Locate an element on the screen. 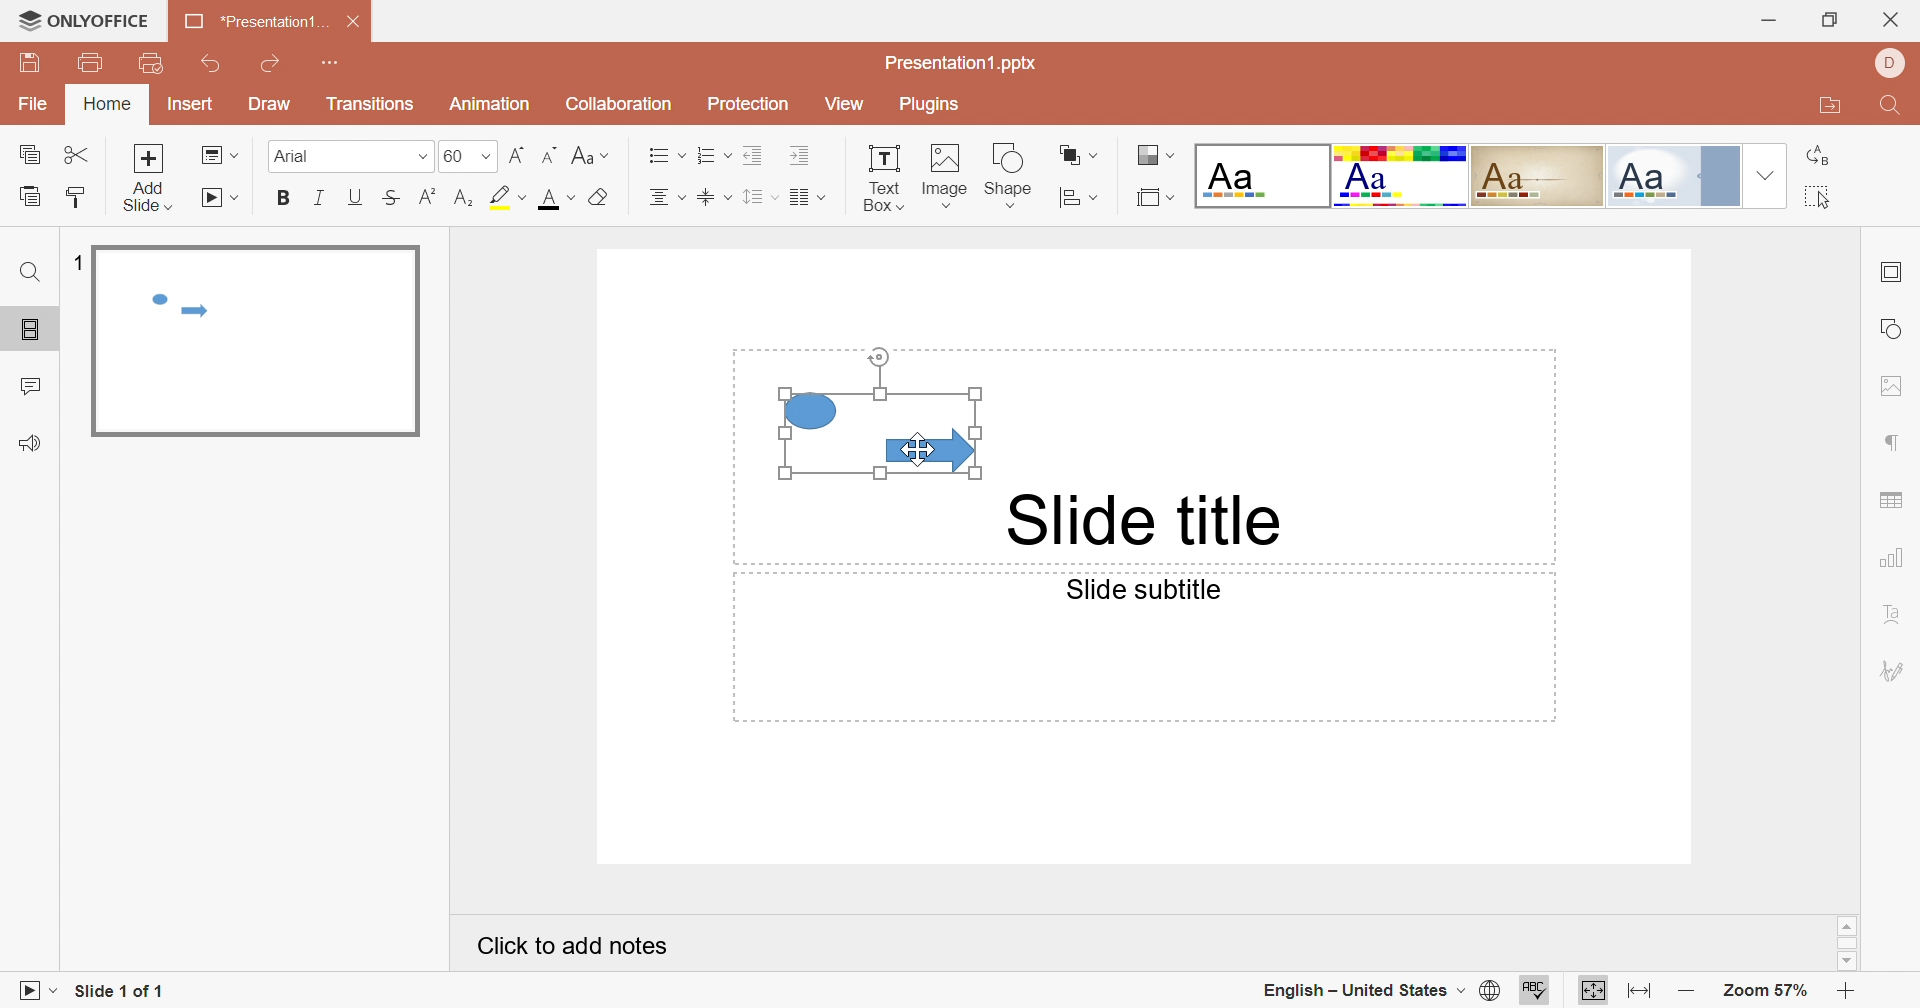  Start Slideshow is located at coordinates (29, 991).